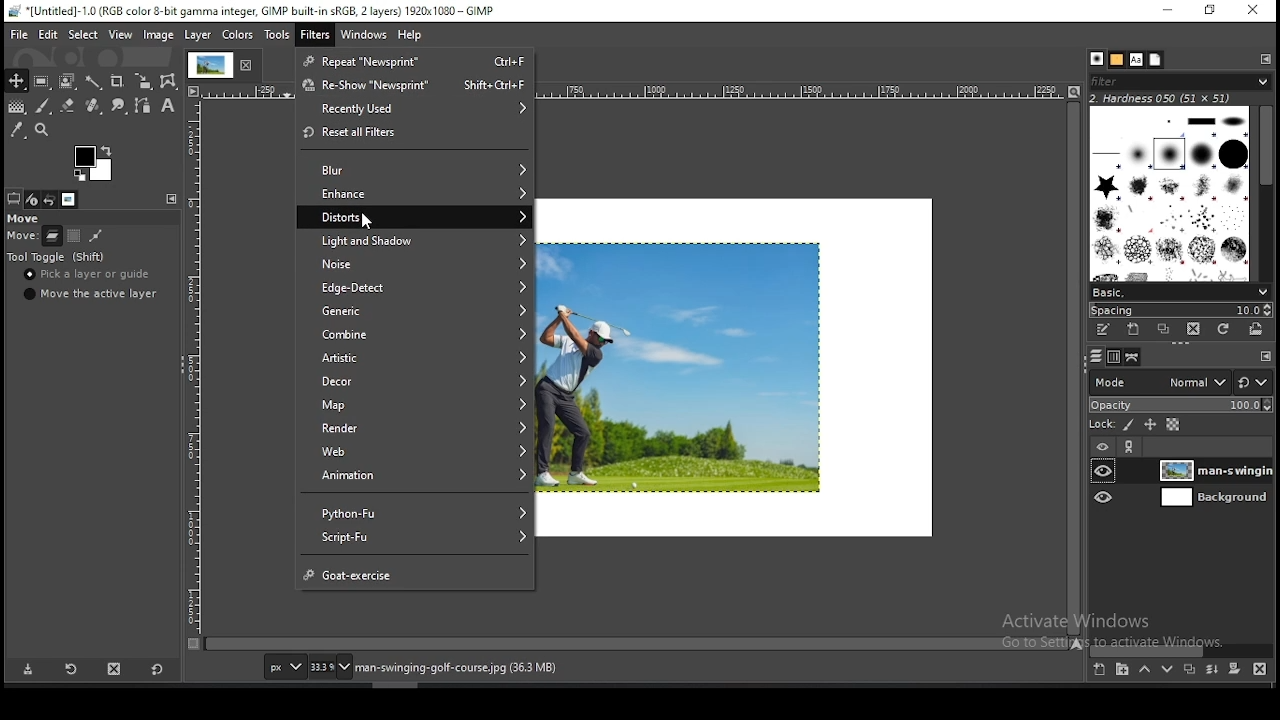 This screenshot has width=1280, height=720. What do you see at coordinates (169, 106) in the screenshot?
I see `text tool` at bounding box center [169, 106].